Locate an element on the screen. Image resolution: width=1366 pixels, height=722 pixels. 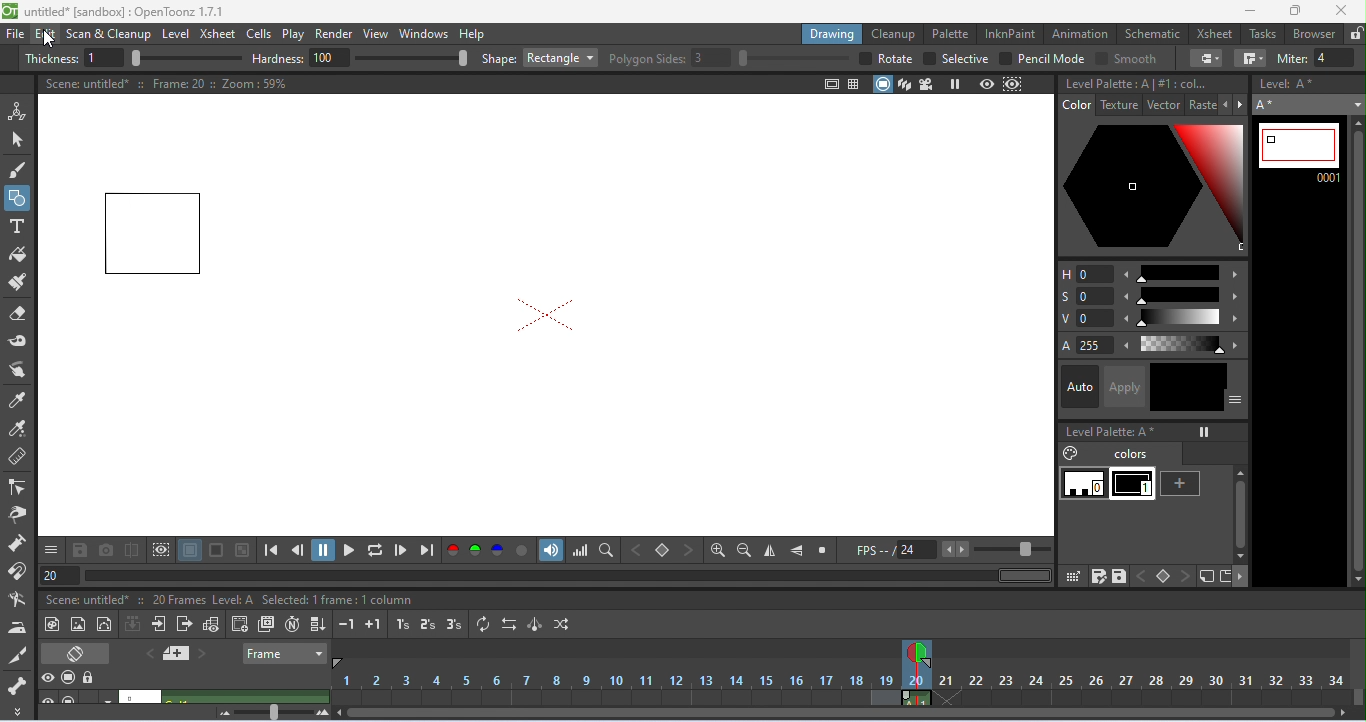
camera view is located at coordinates (928, 84).